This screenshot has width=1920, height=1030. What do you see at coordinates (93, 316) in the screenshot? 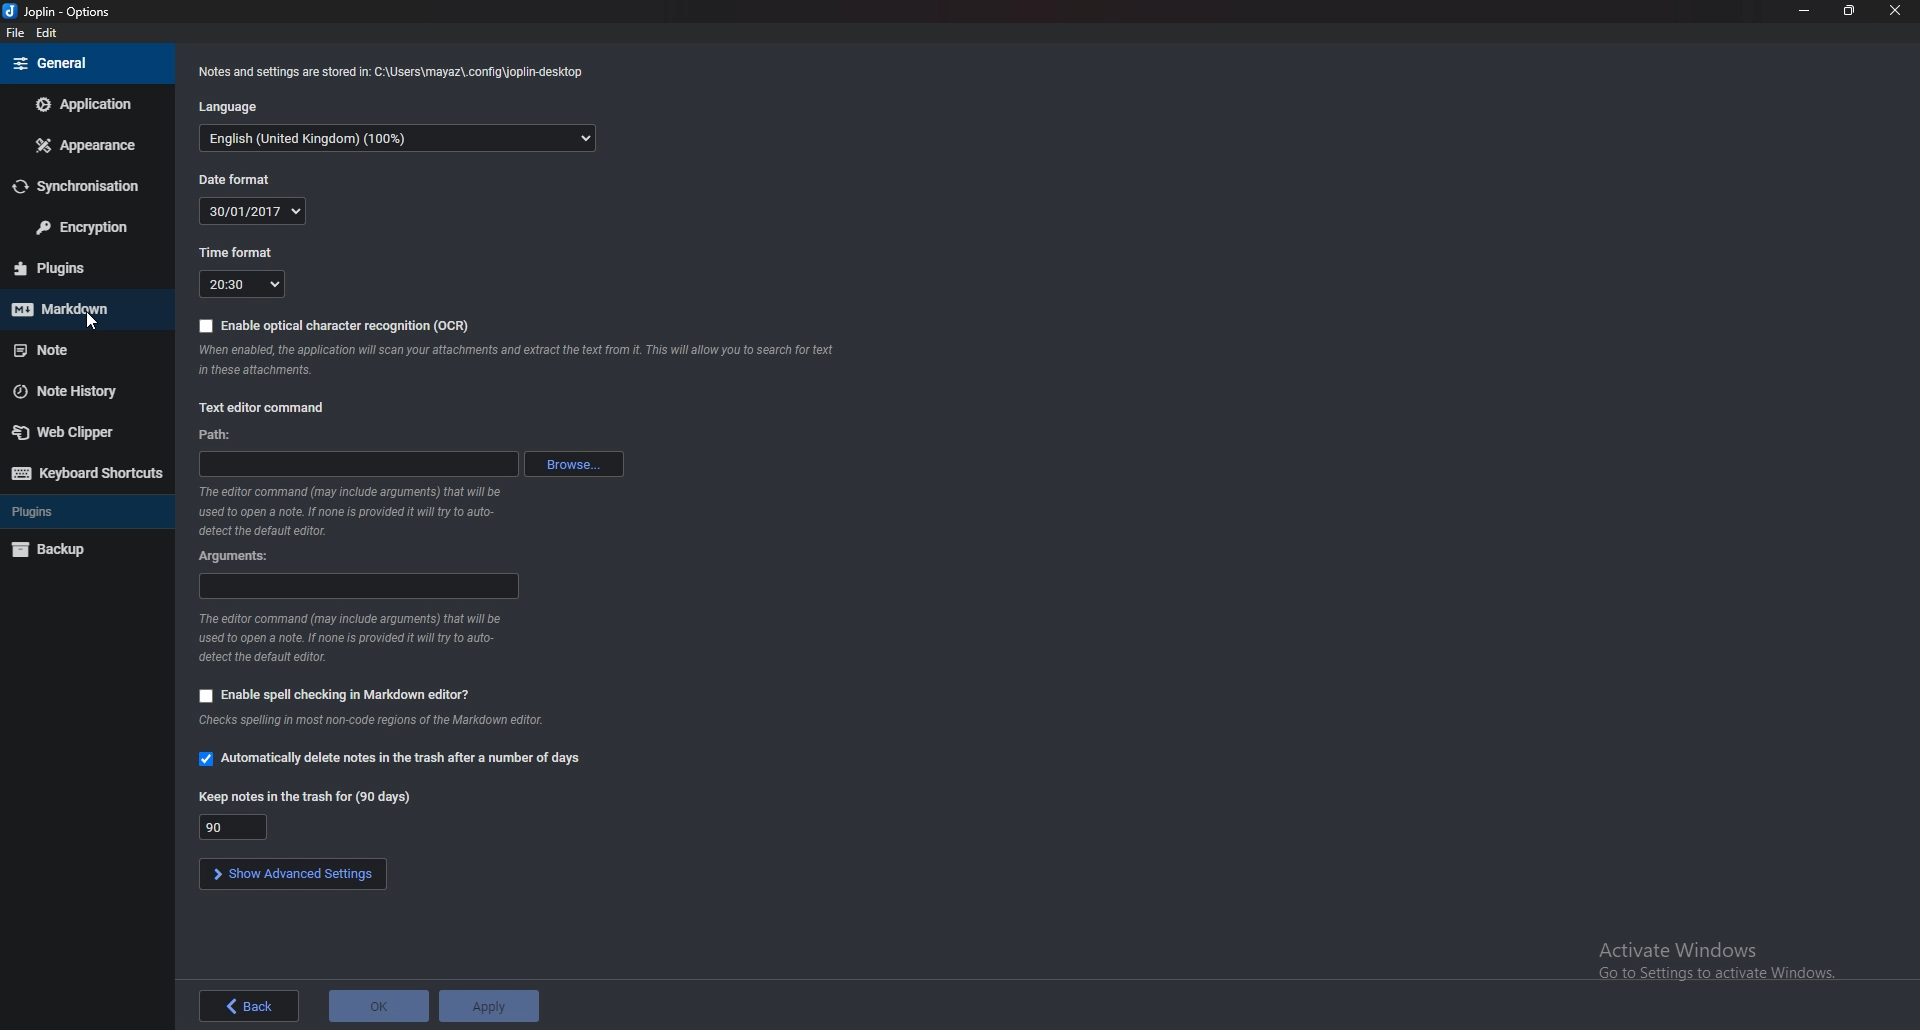
I see `cursor` at bounding box center [93, 316].